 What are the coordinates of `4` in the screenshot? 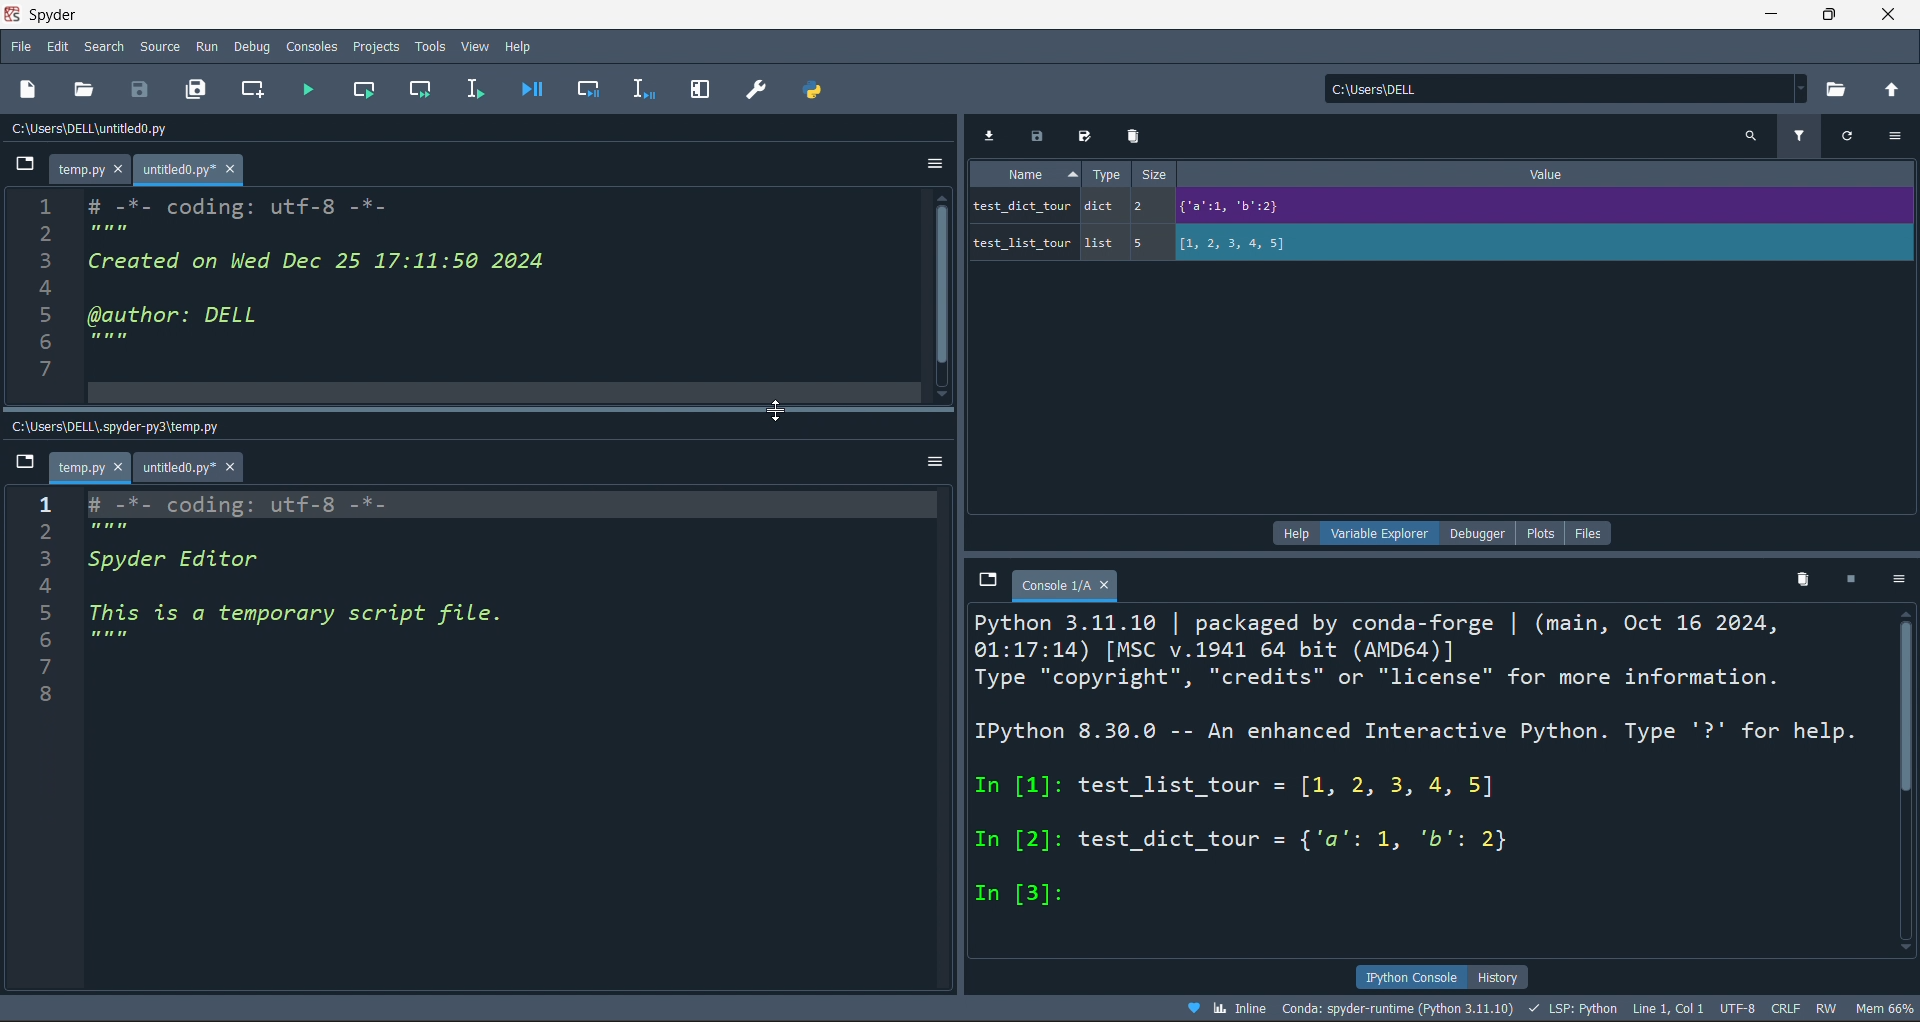 It's located at (111, 589).